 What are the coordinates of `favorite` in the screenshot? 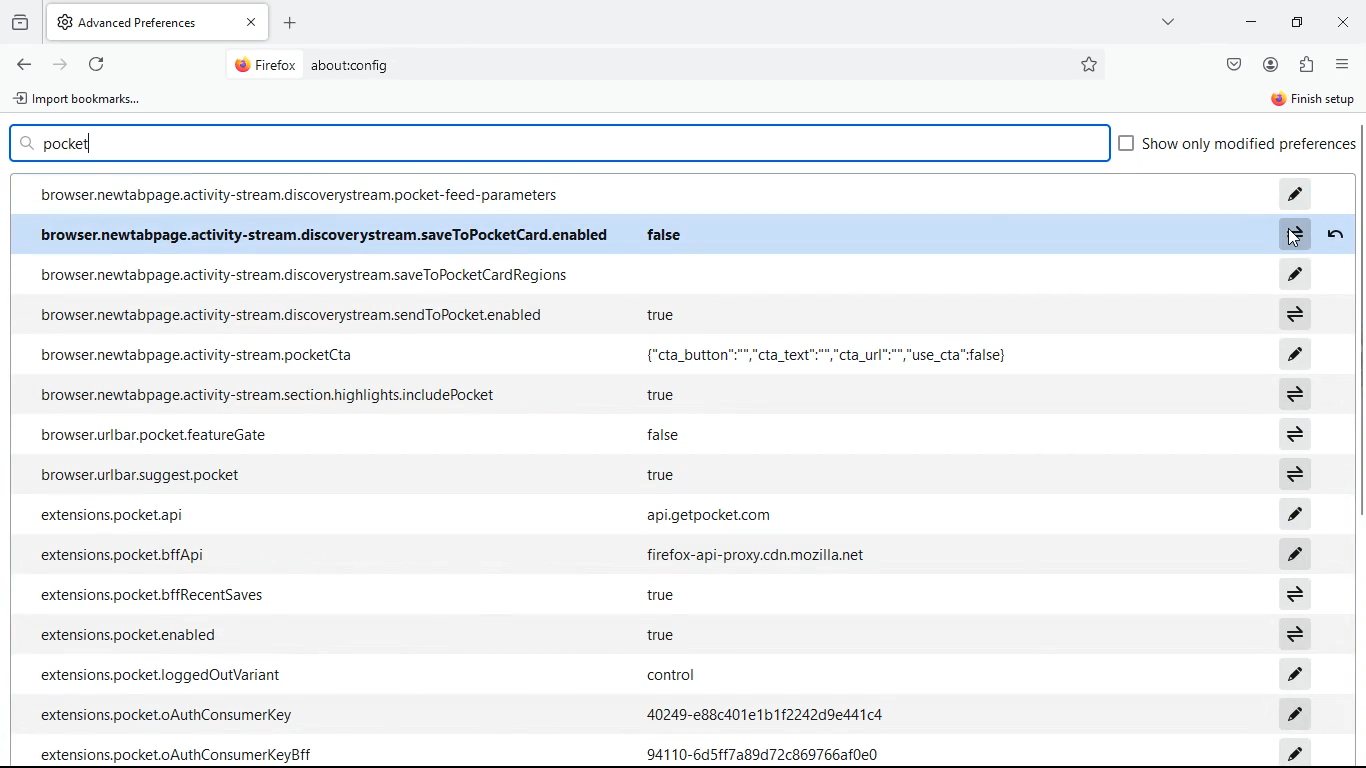 It's located at (1089, 64).